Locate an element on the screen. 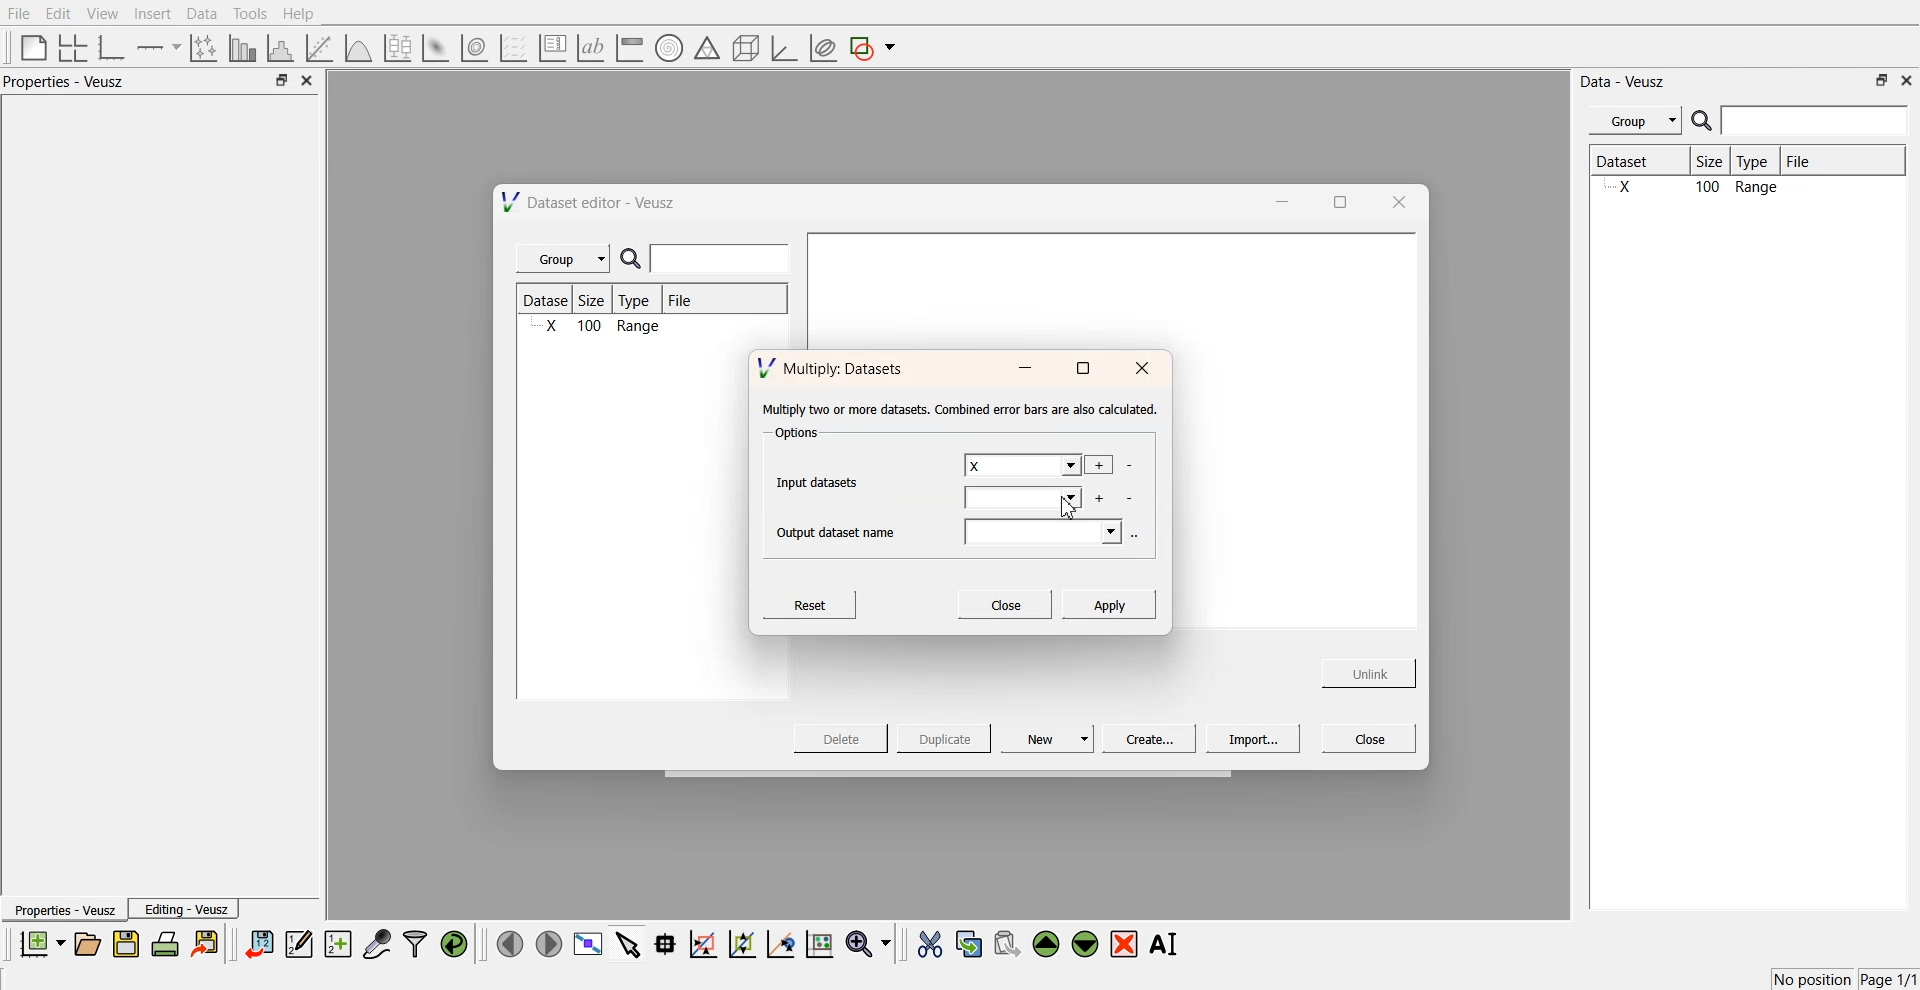  search icon is located at coordinates (1704, 120).